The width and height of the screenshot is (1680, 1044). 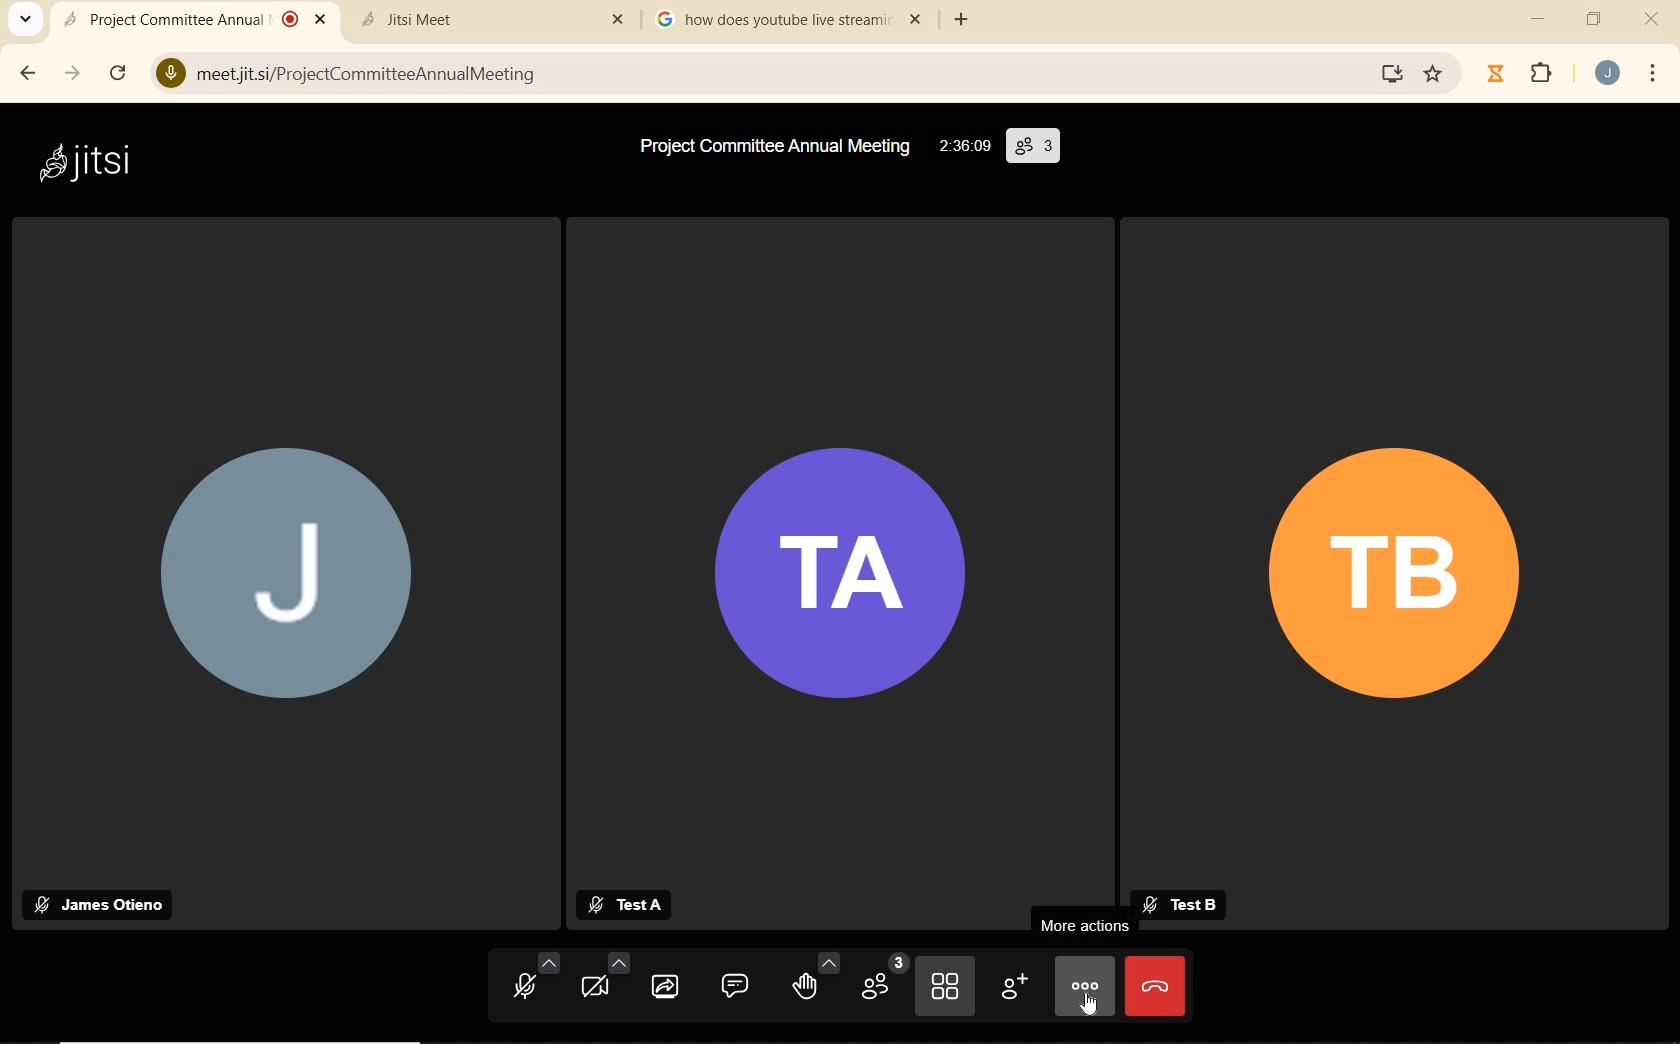 I want to click on PARTICIPANTS, so click(x=886, y=981).